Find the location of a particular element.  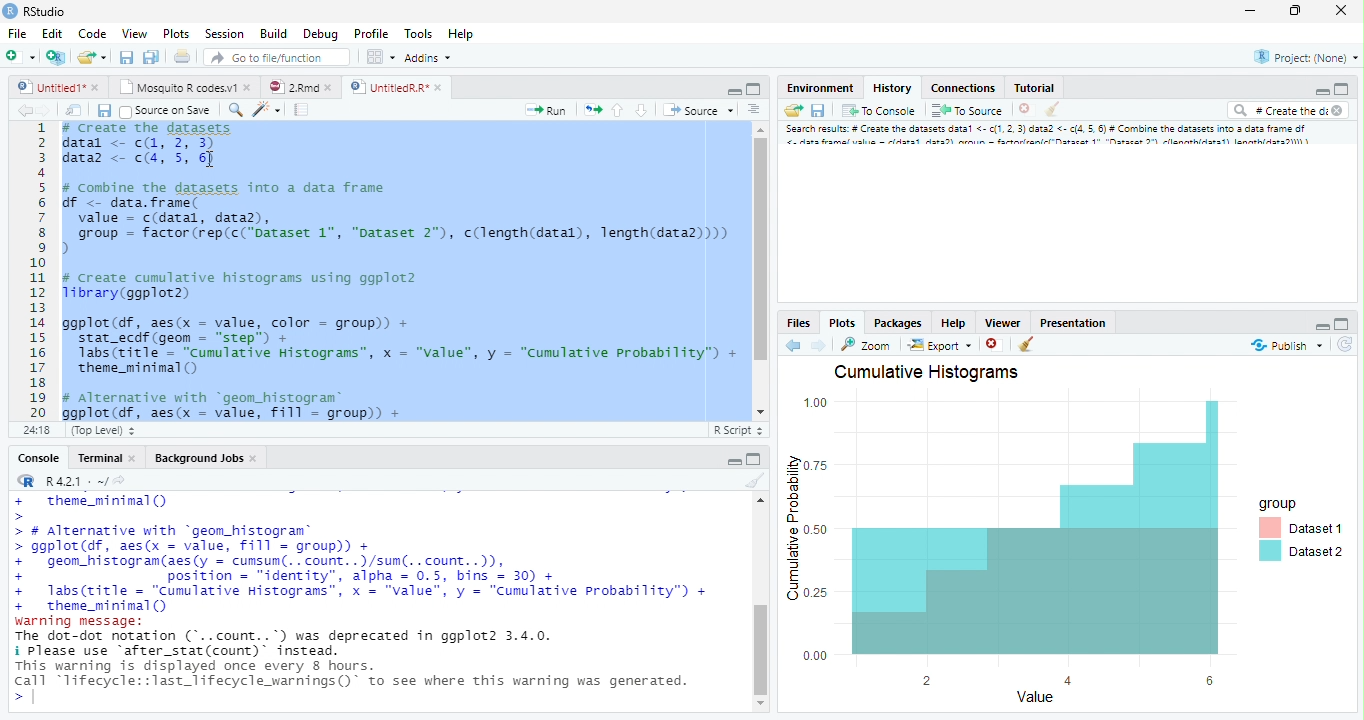

2.Rmd is located at coordinates (298, 85).